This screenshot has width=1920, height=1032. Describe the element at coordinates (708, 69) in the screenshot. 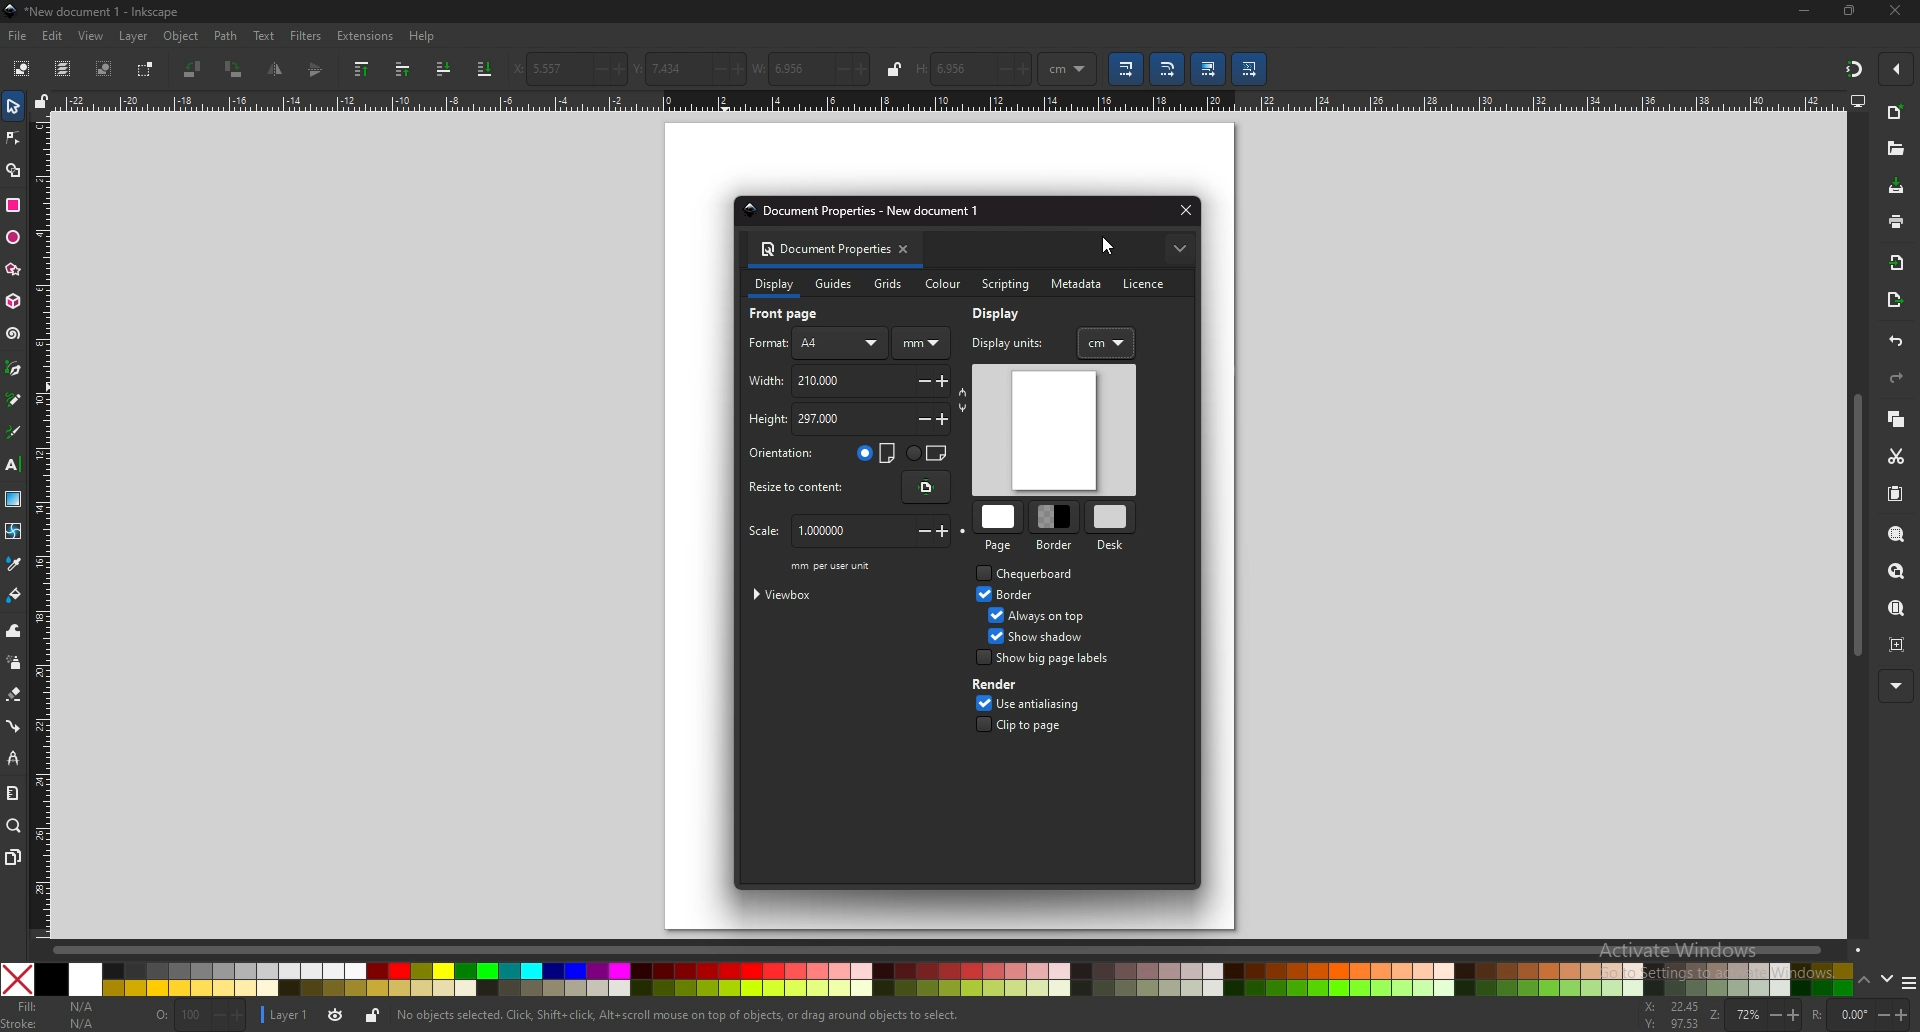

I see `-` at that location.